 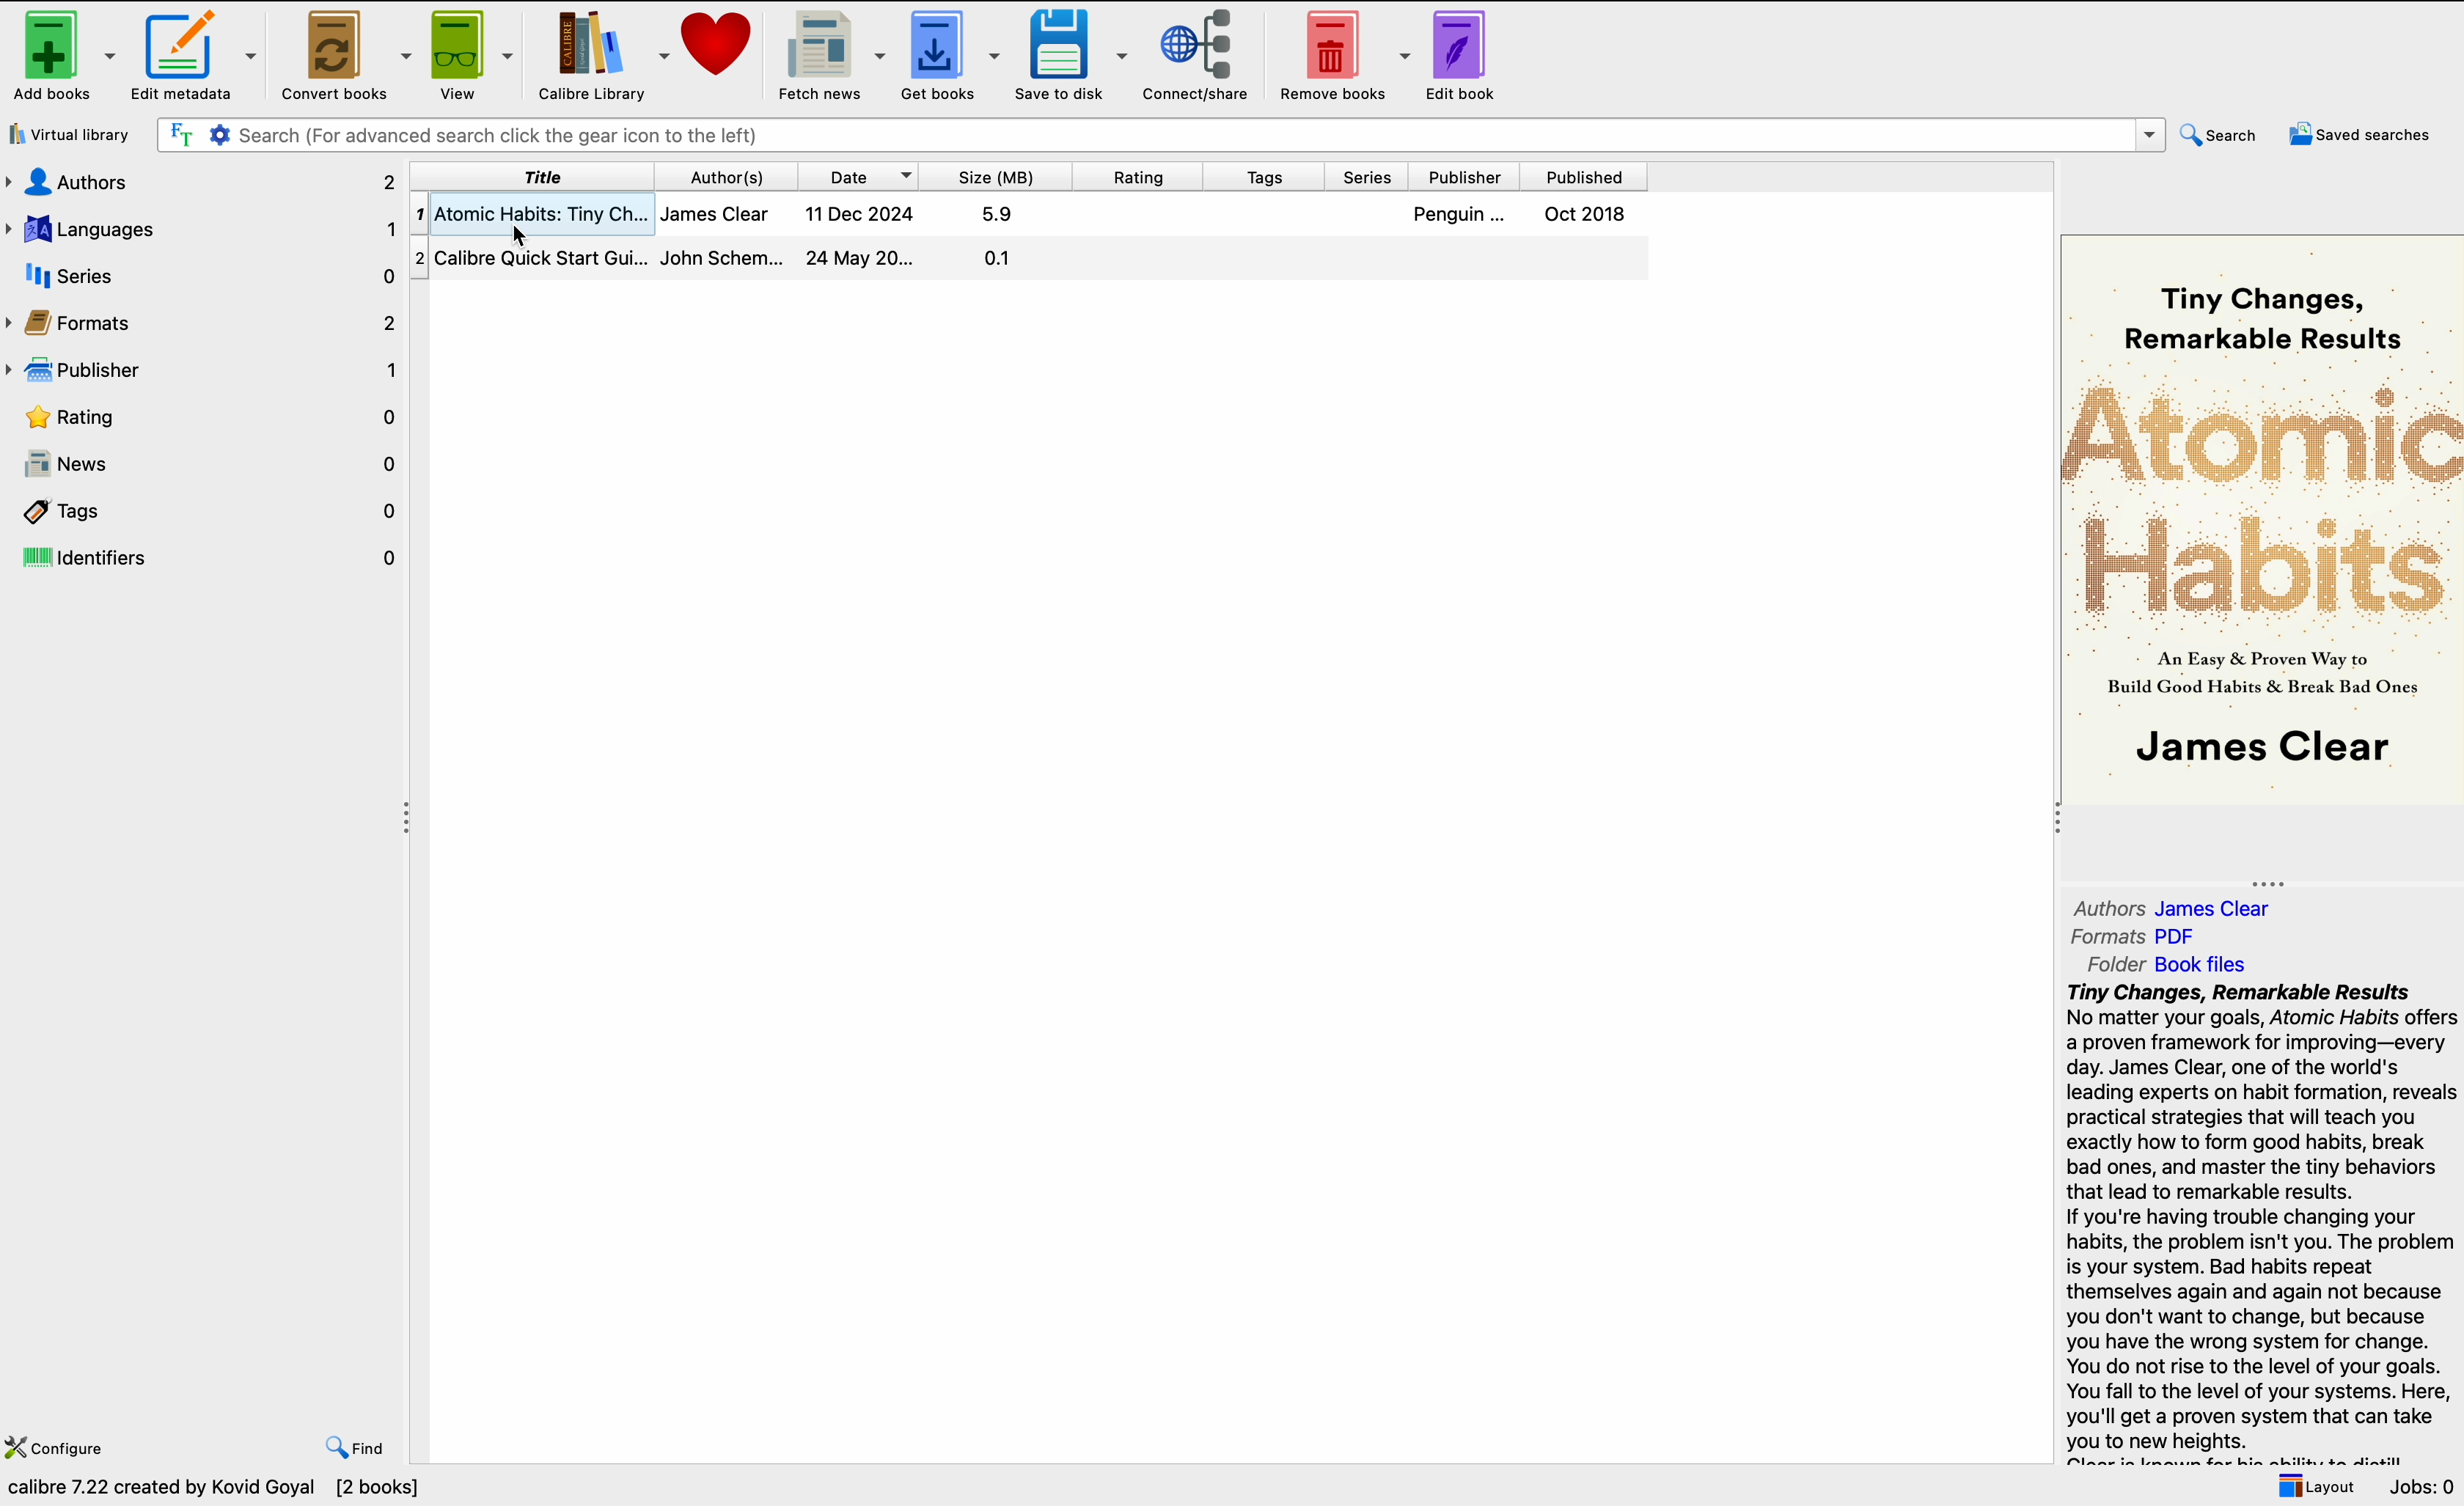 I want to click on folder, so click(x=2174, y=964).